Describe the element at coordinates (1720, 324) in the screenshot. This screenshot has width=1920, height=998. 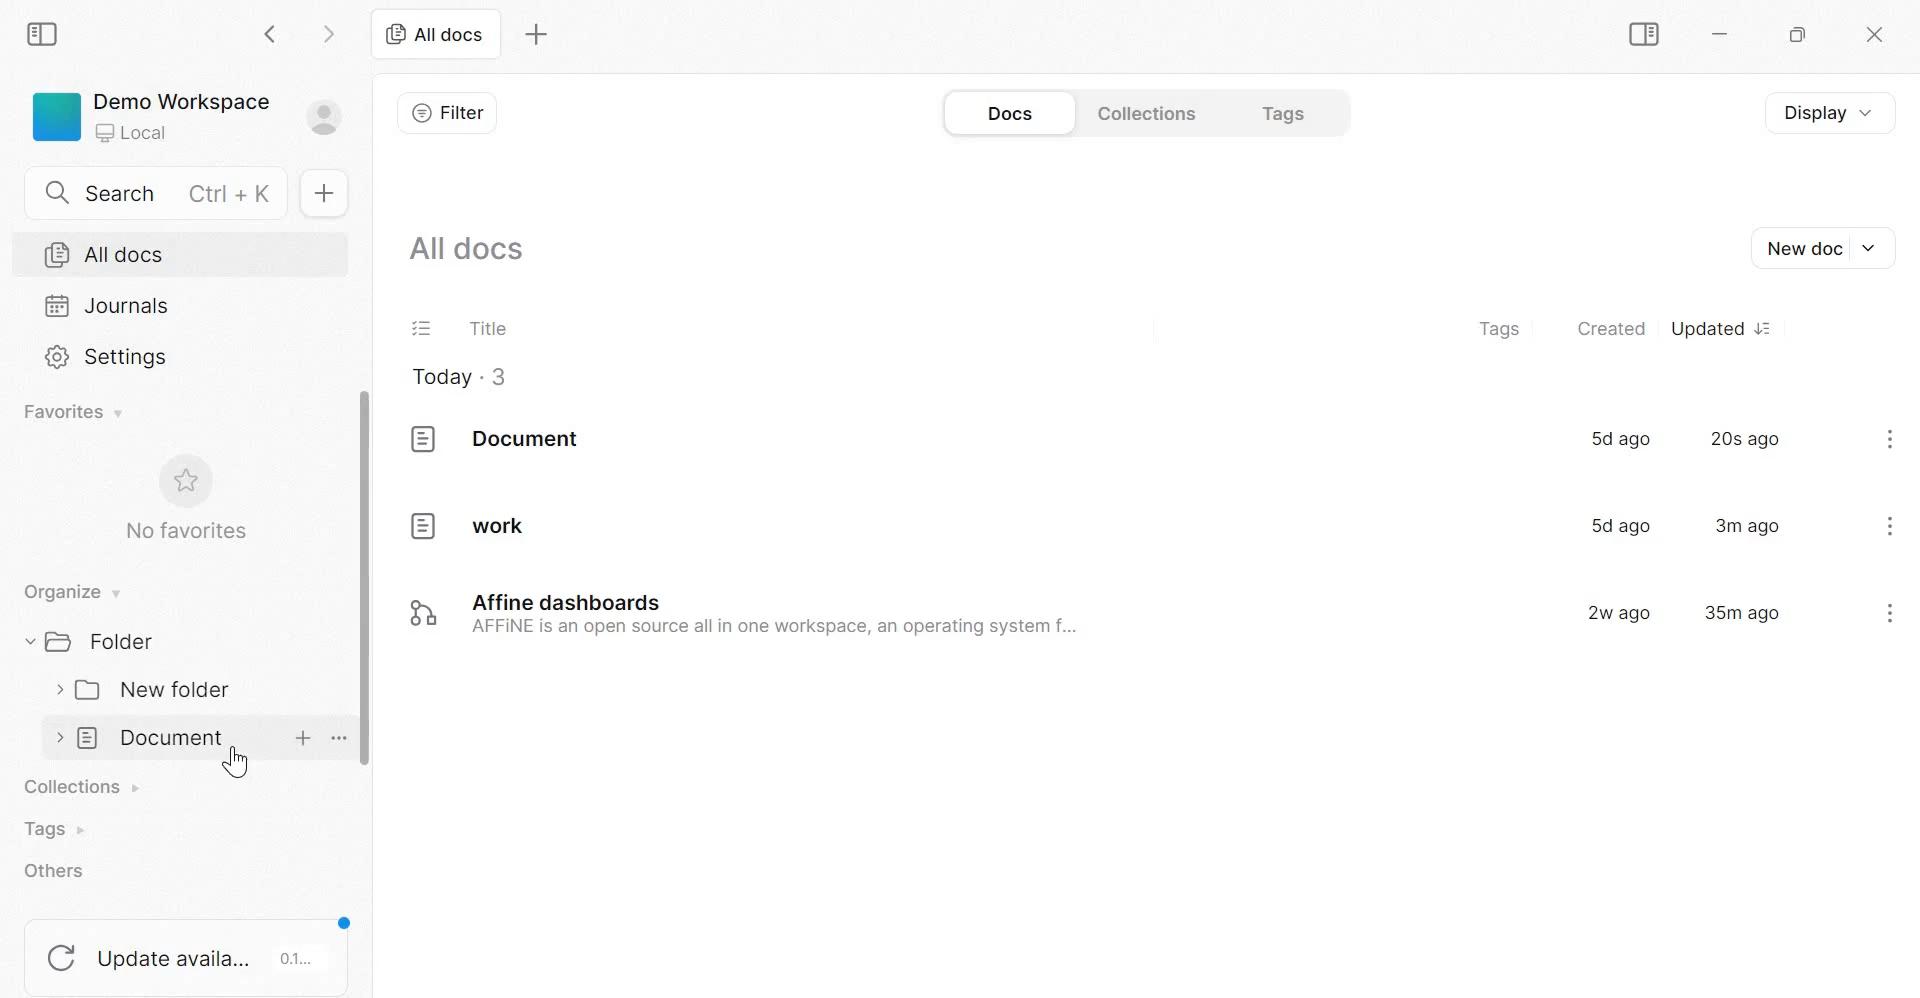
I see `Updated` at that location.